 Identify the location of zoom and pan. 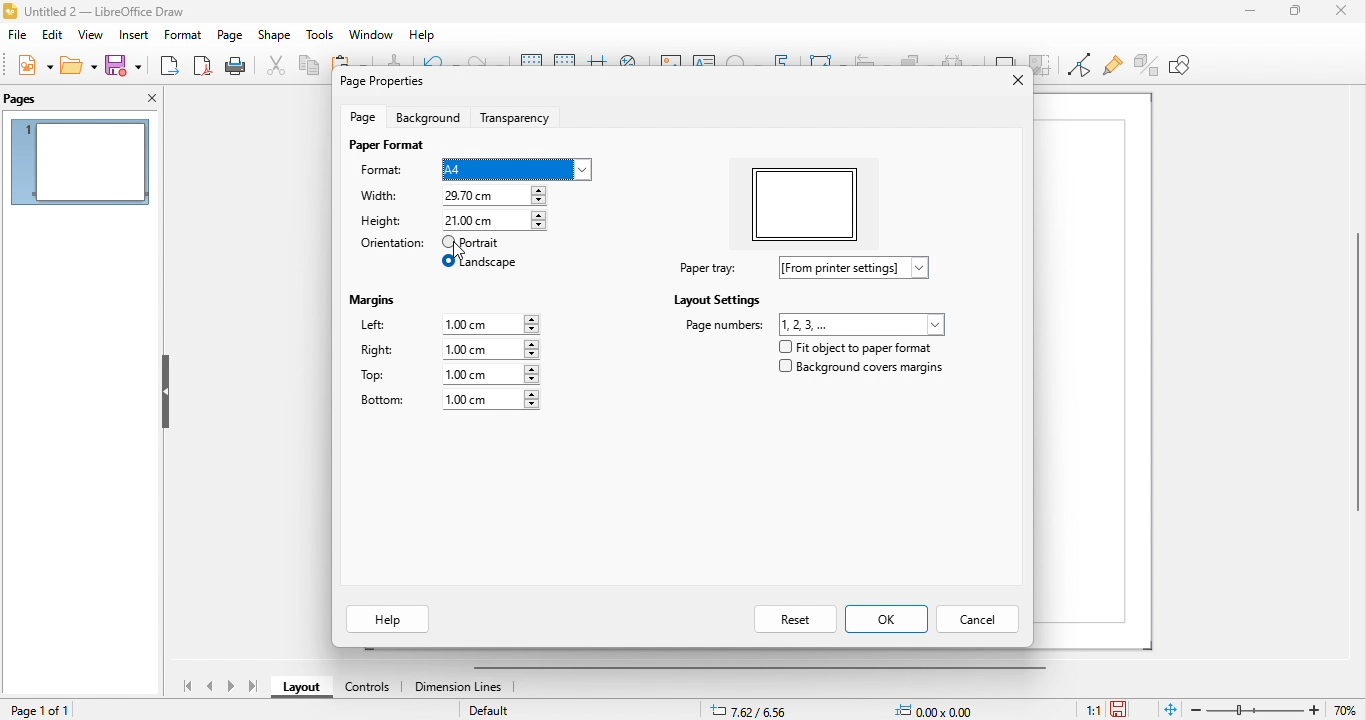
(632, 65).